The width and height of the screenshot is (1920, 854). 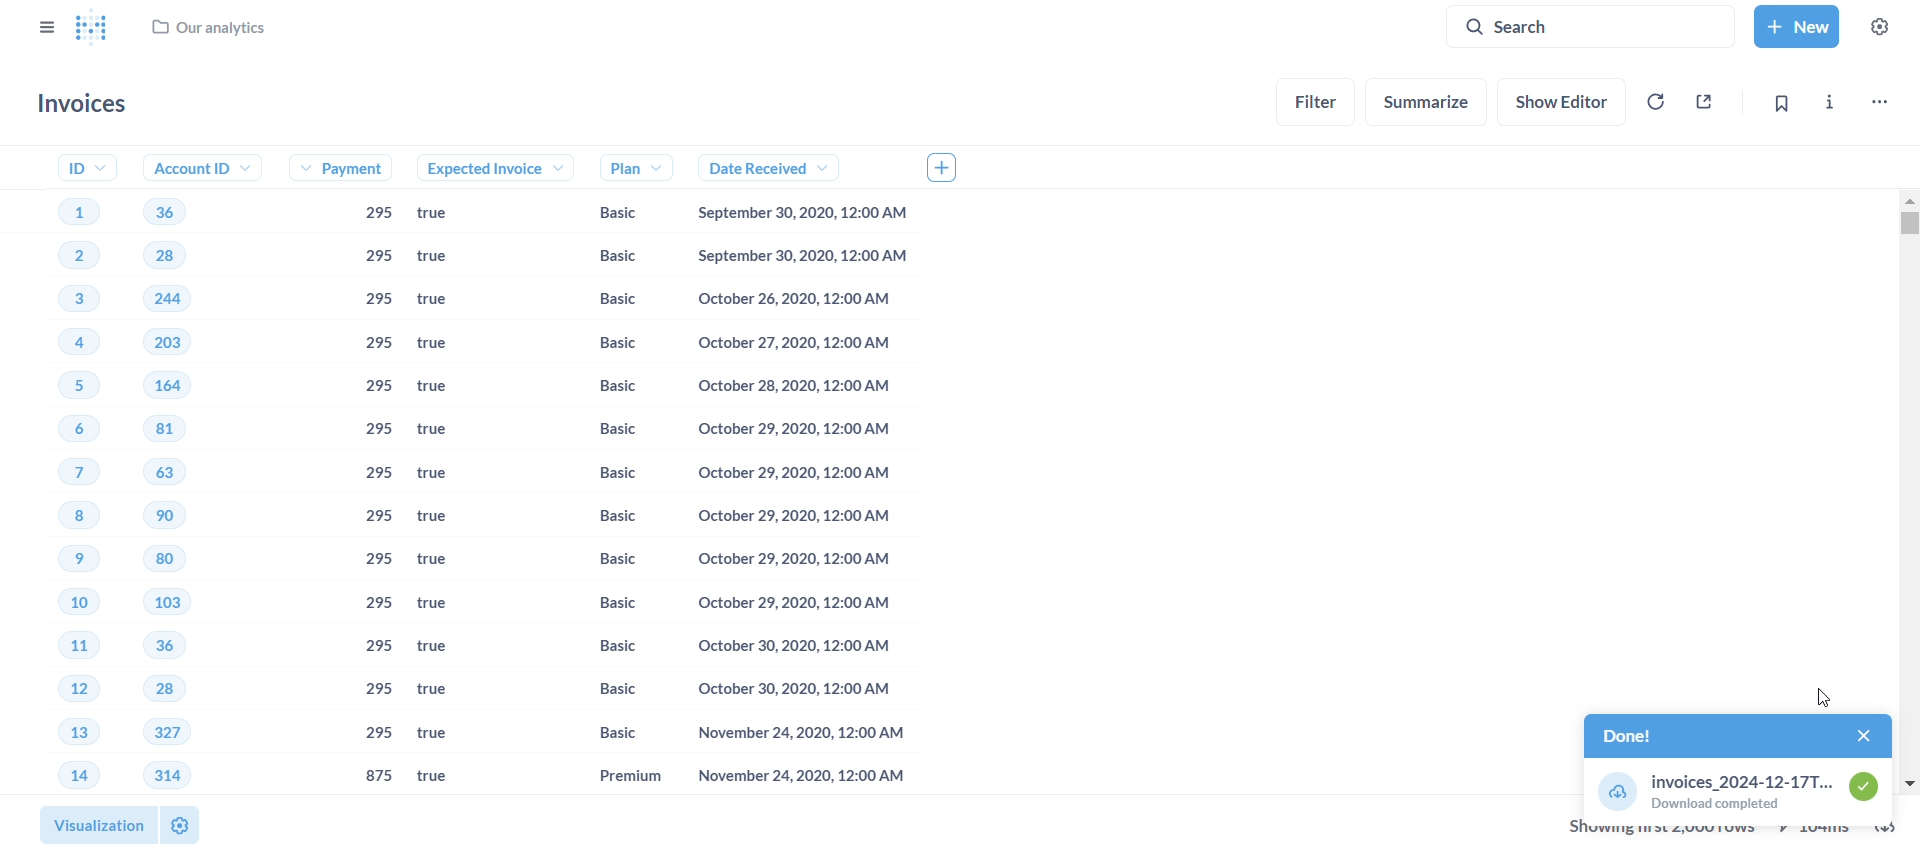 I want to click on Basic, so click(x=604, y=386).